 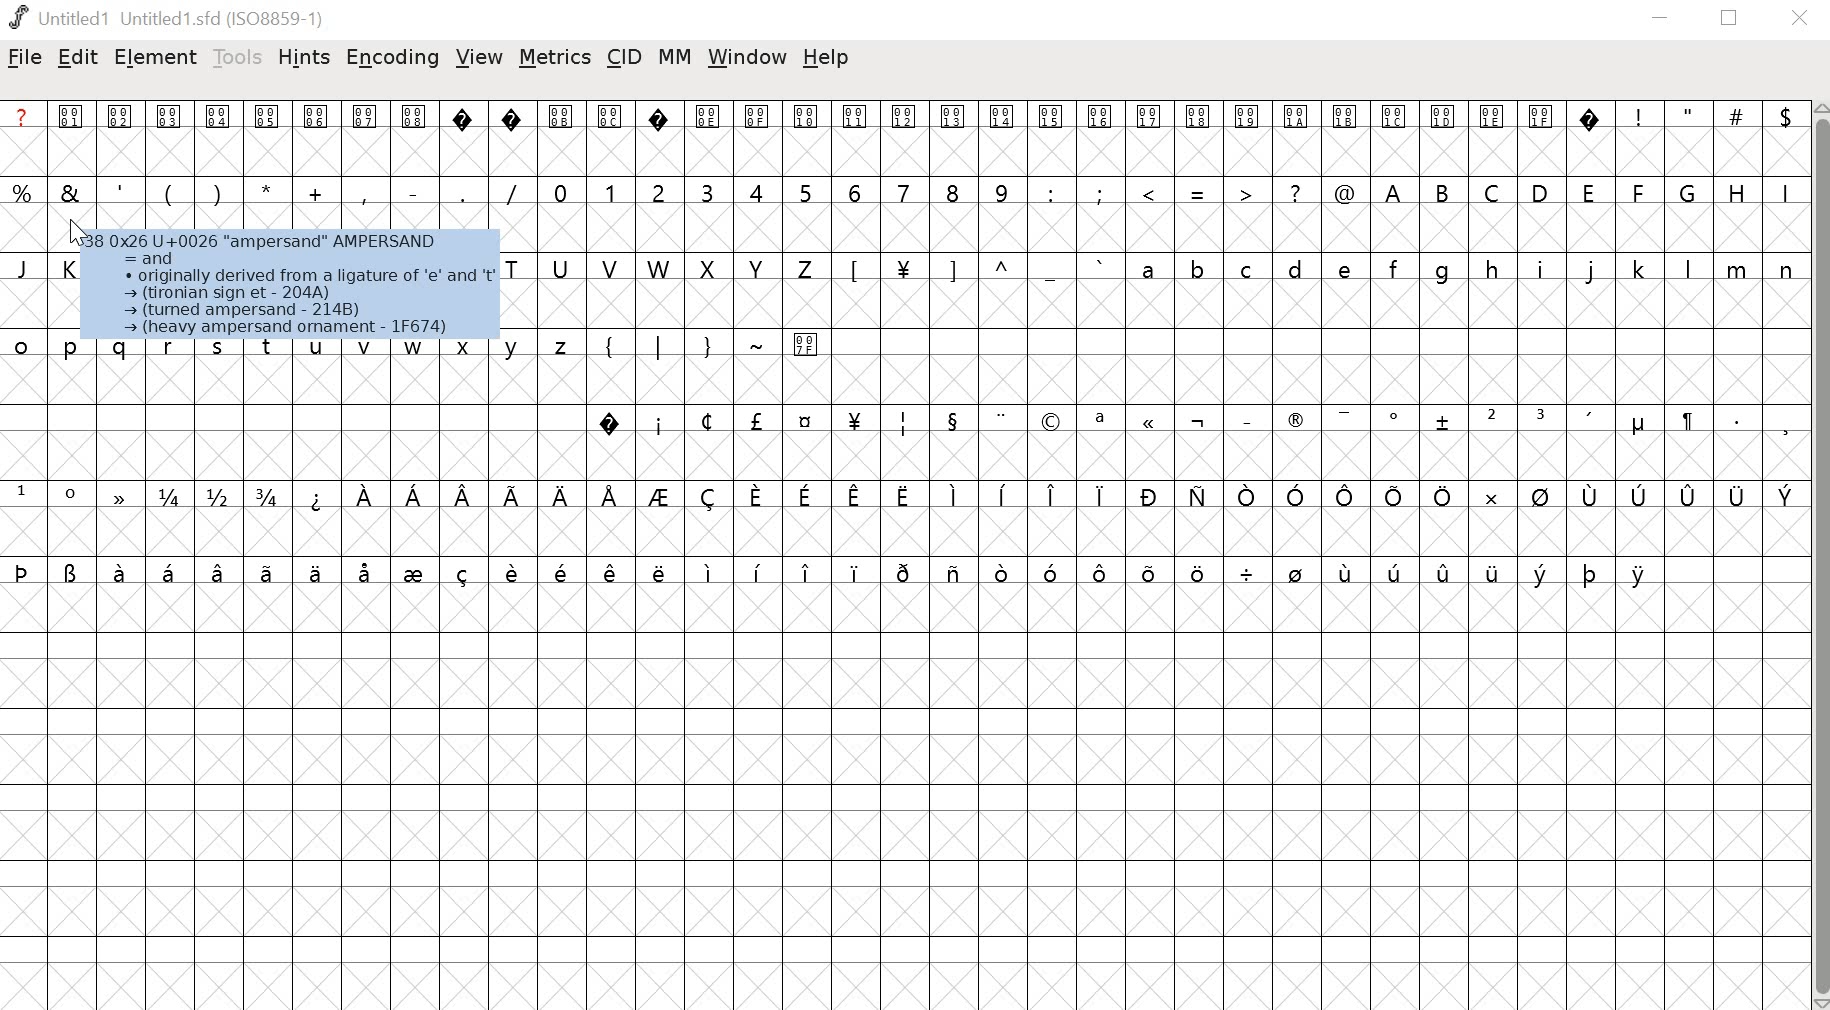 What do you see at coordinates (829, 59) in the screenshot?
I see `help` at bounding box center [829, 59].